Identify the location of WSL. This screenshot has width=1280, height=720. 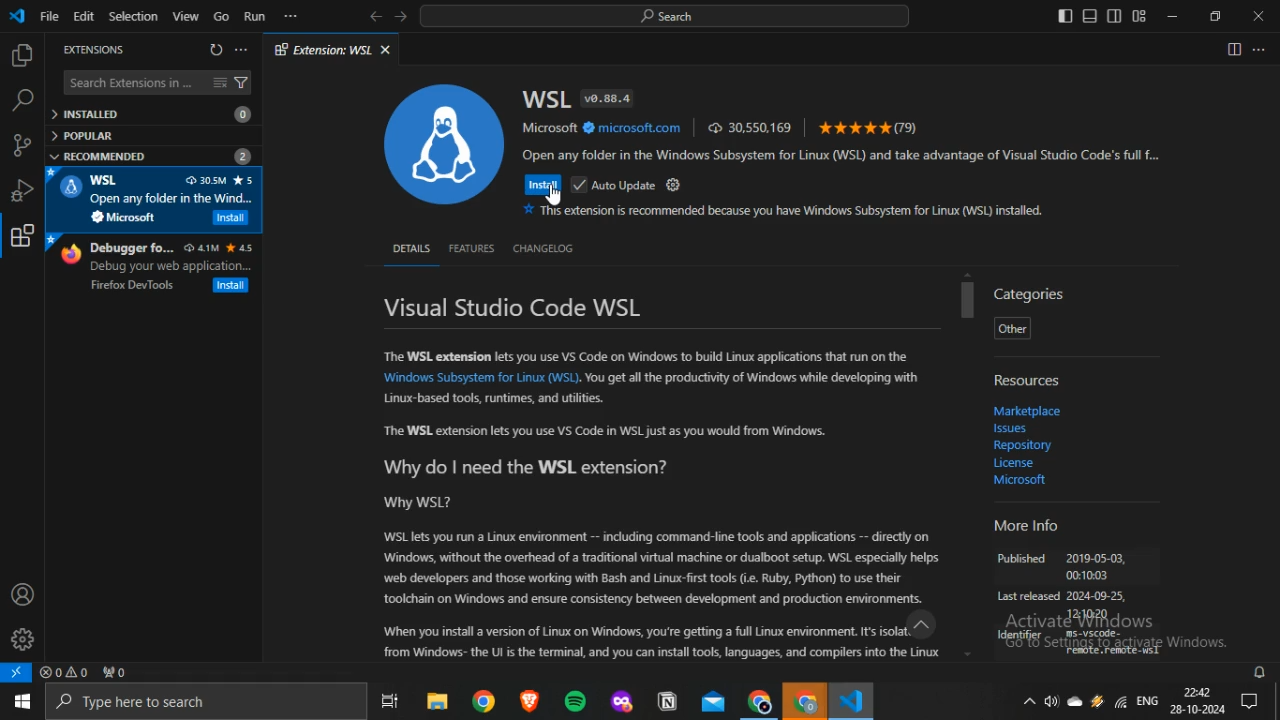
(545, 99).